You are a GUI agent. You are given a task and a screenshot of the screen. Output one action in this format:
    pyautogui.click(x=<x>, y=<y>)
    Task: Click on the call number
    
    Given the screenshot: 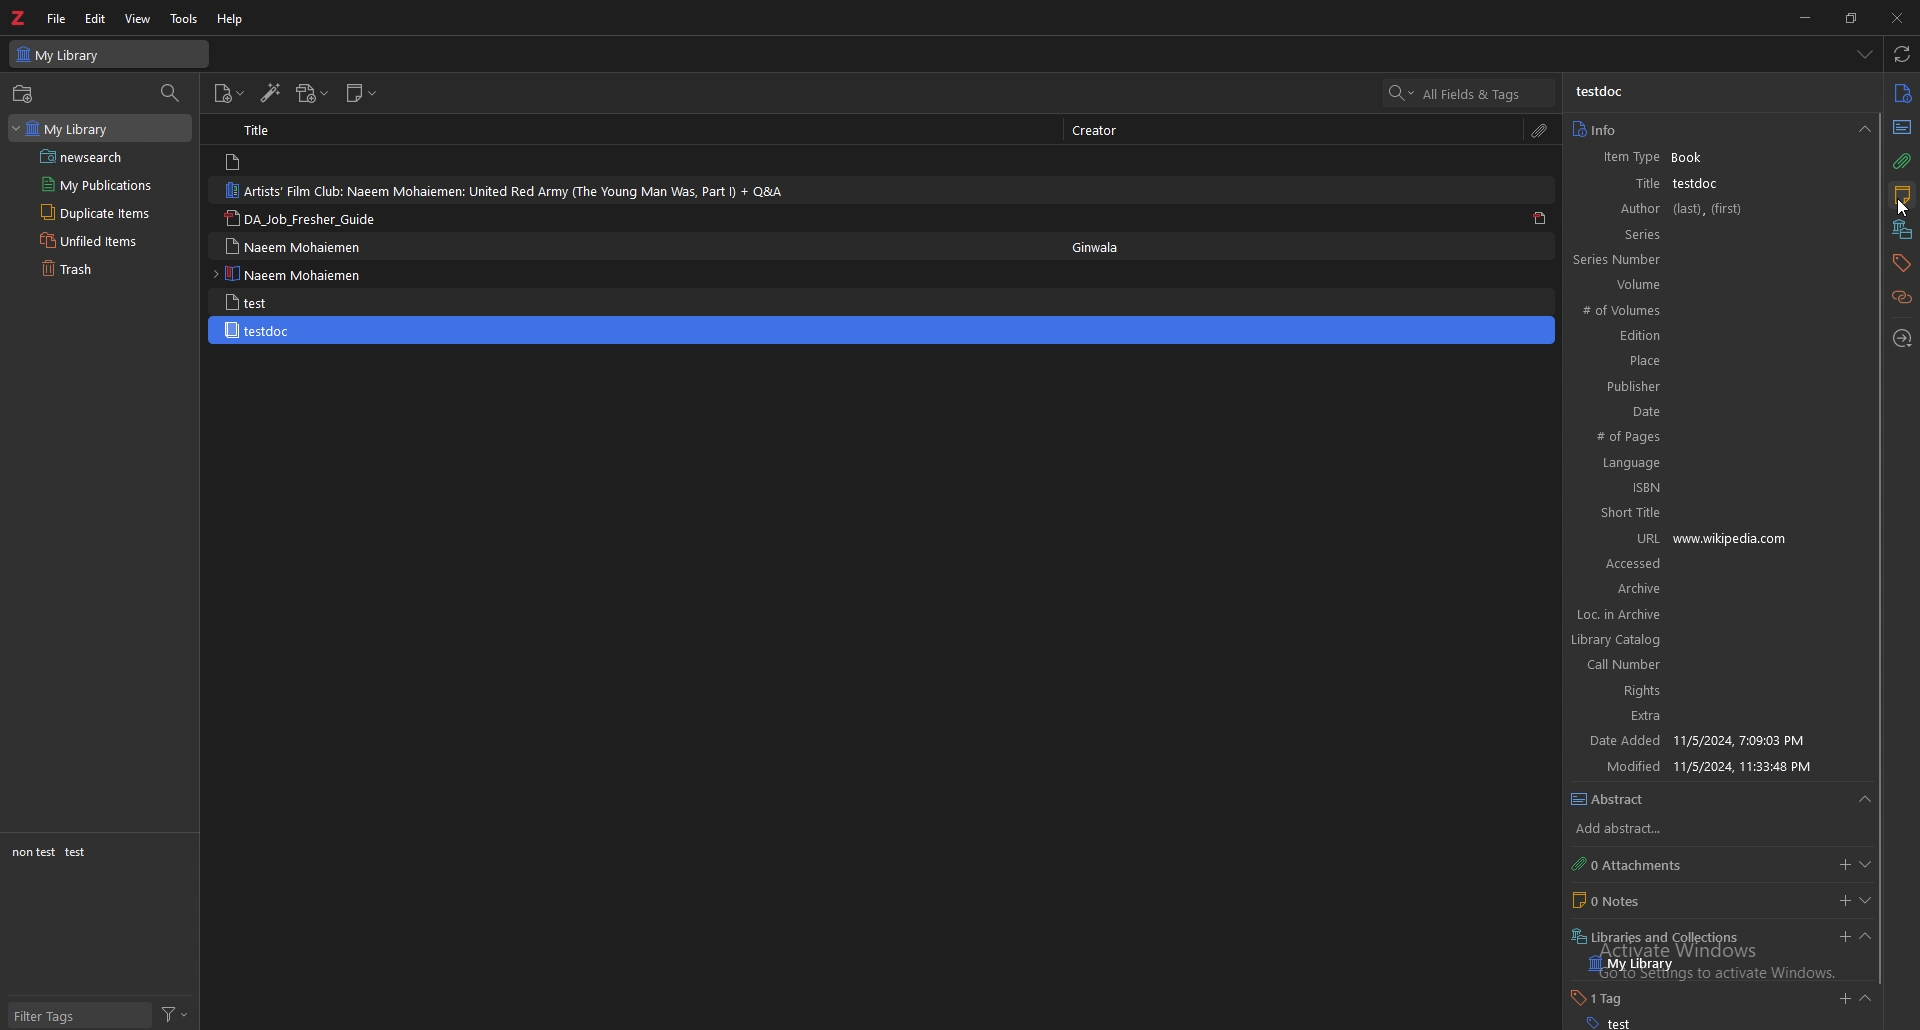 What is the action you would take?
    pyautogui.click(x=1706, y=668)
    